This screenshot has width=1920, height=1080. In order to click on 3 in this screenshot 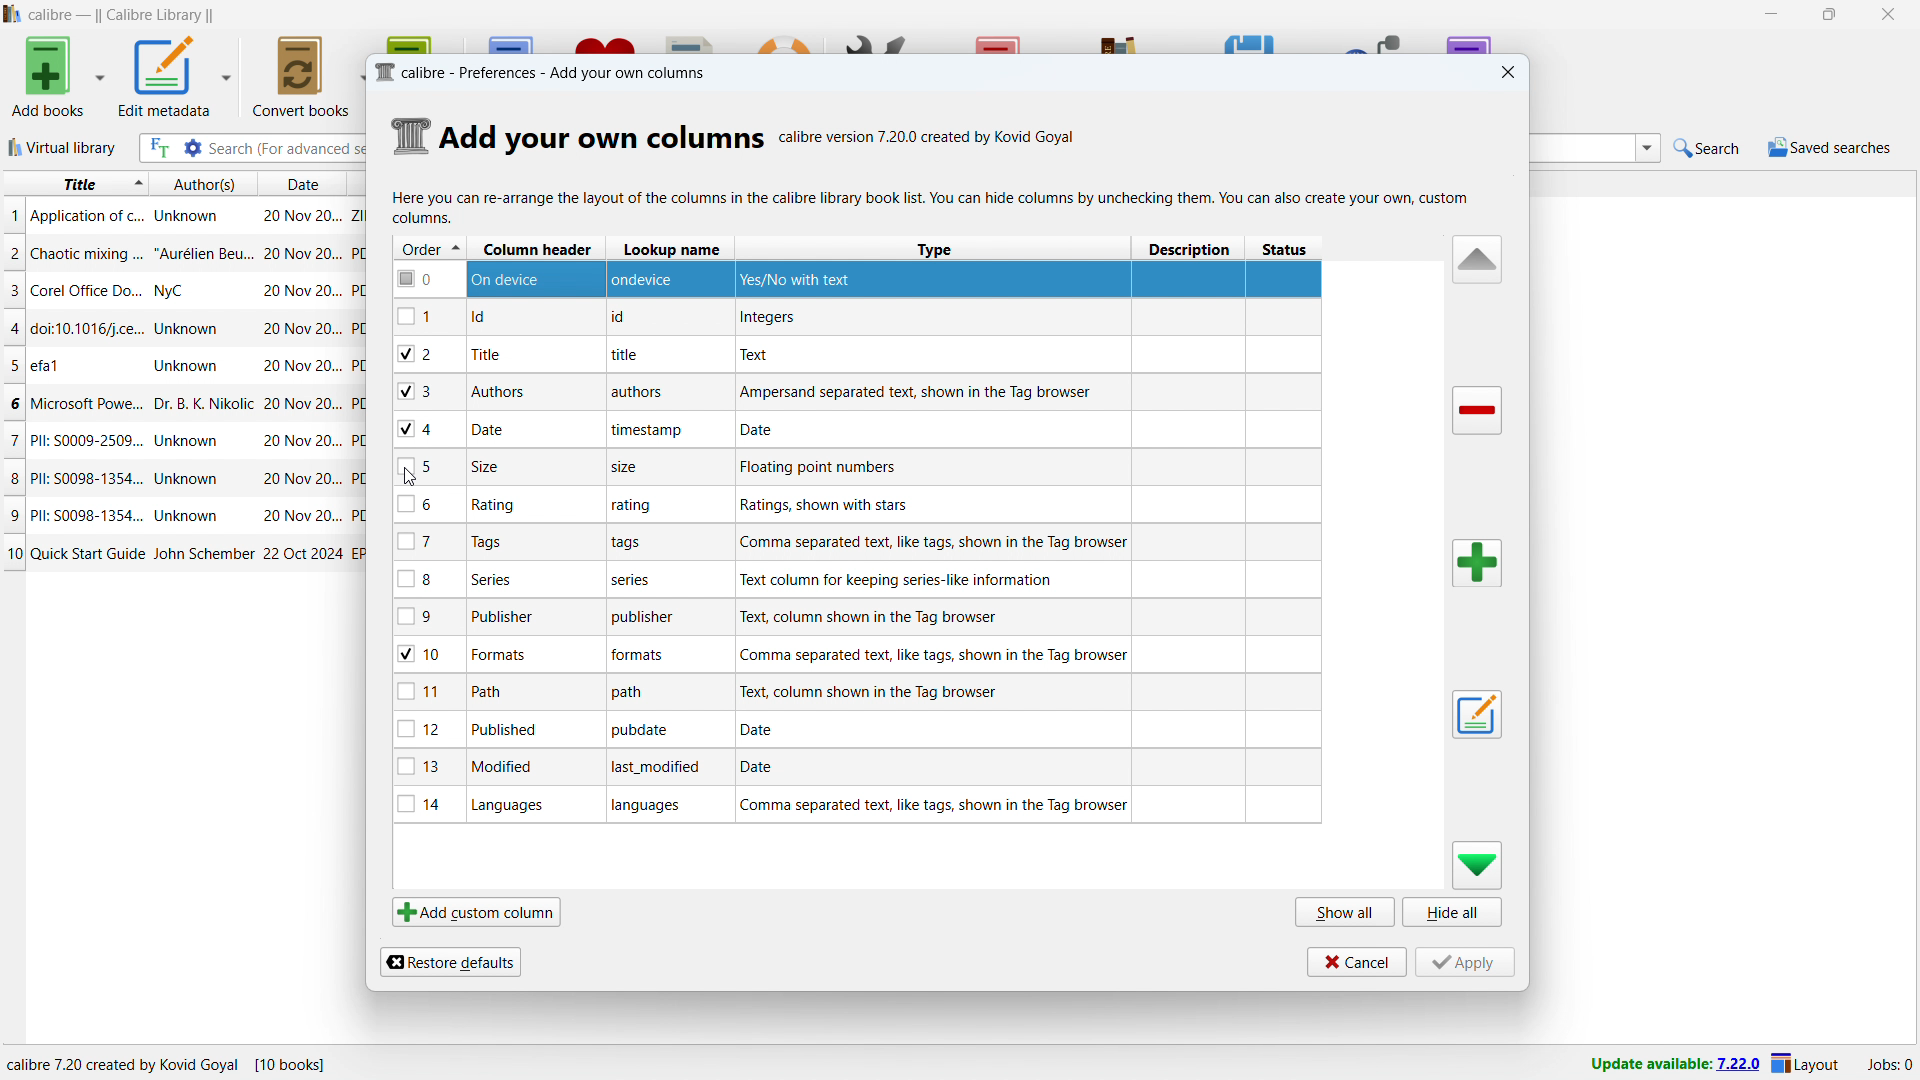, I will do `click(427, 392)`.